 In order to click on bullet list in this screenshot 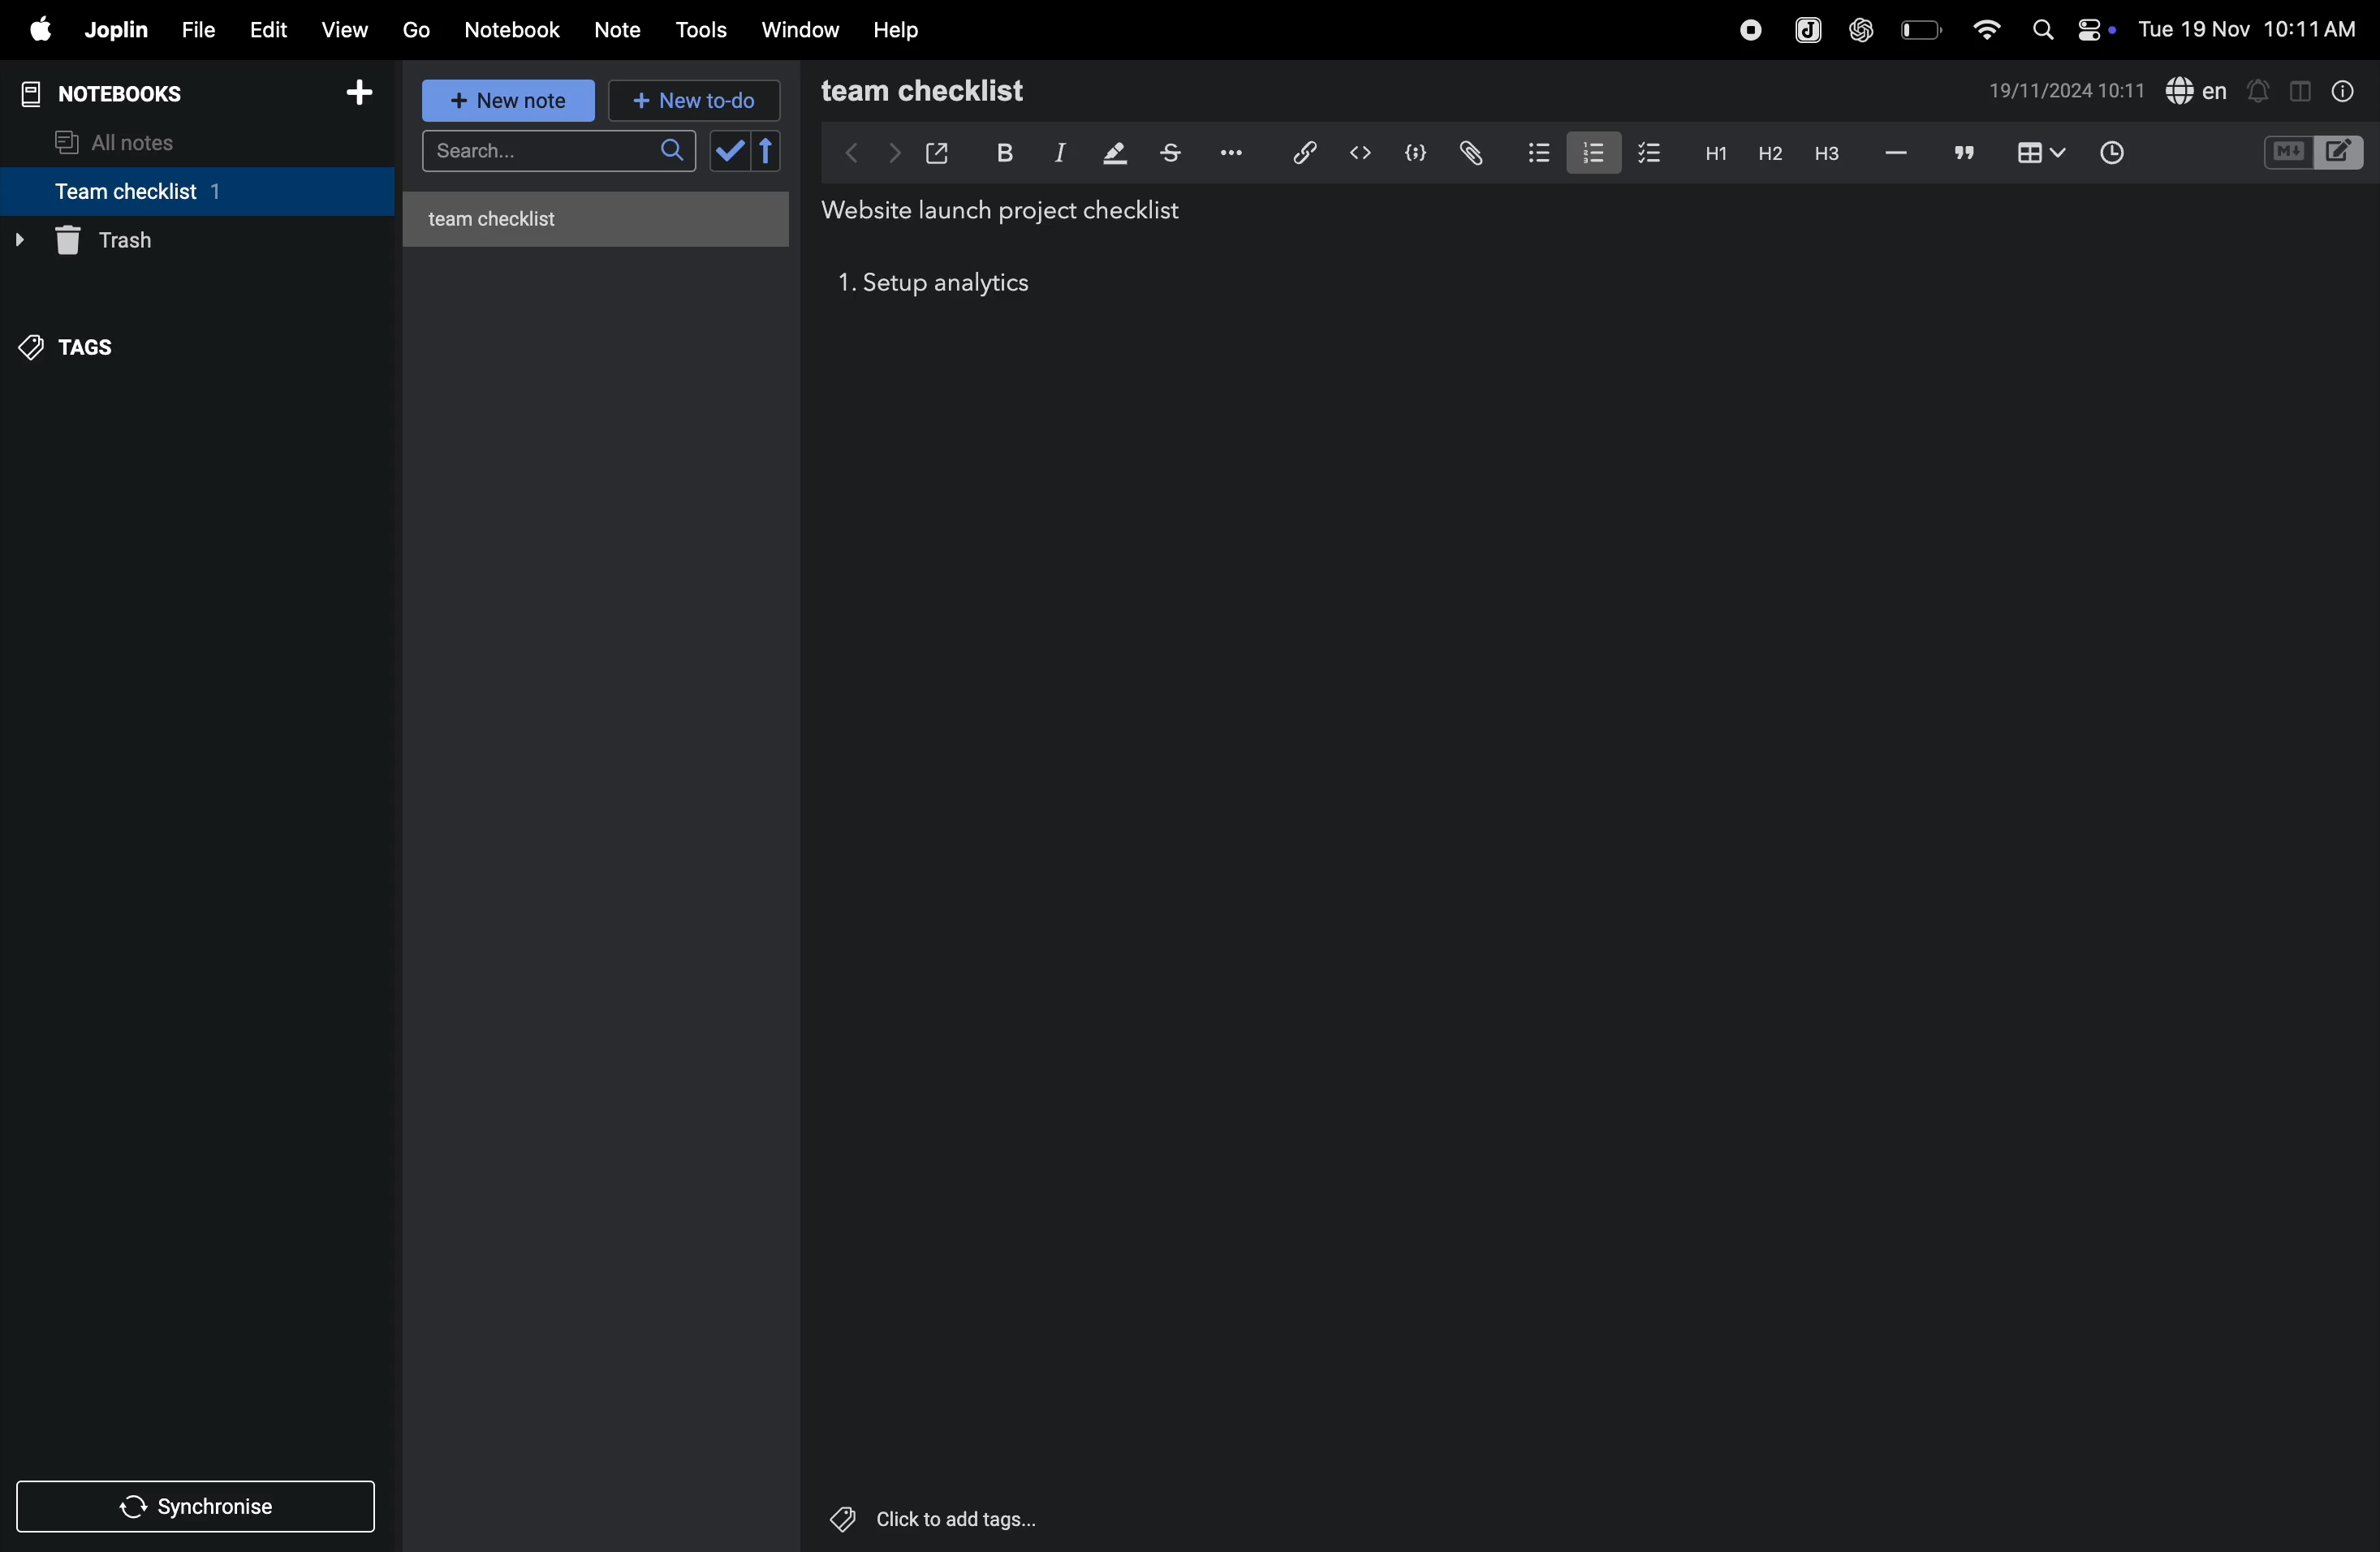, I will do `click(1534, 152)`.